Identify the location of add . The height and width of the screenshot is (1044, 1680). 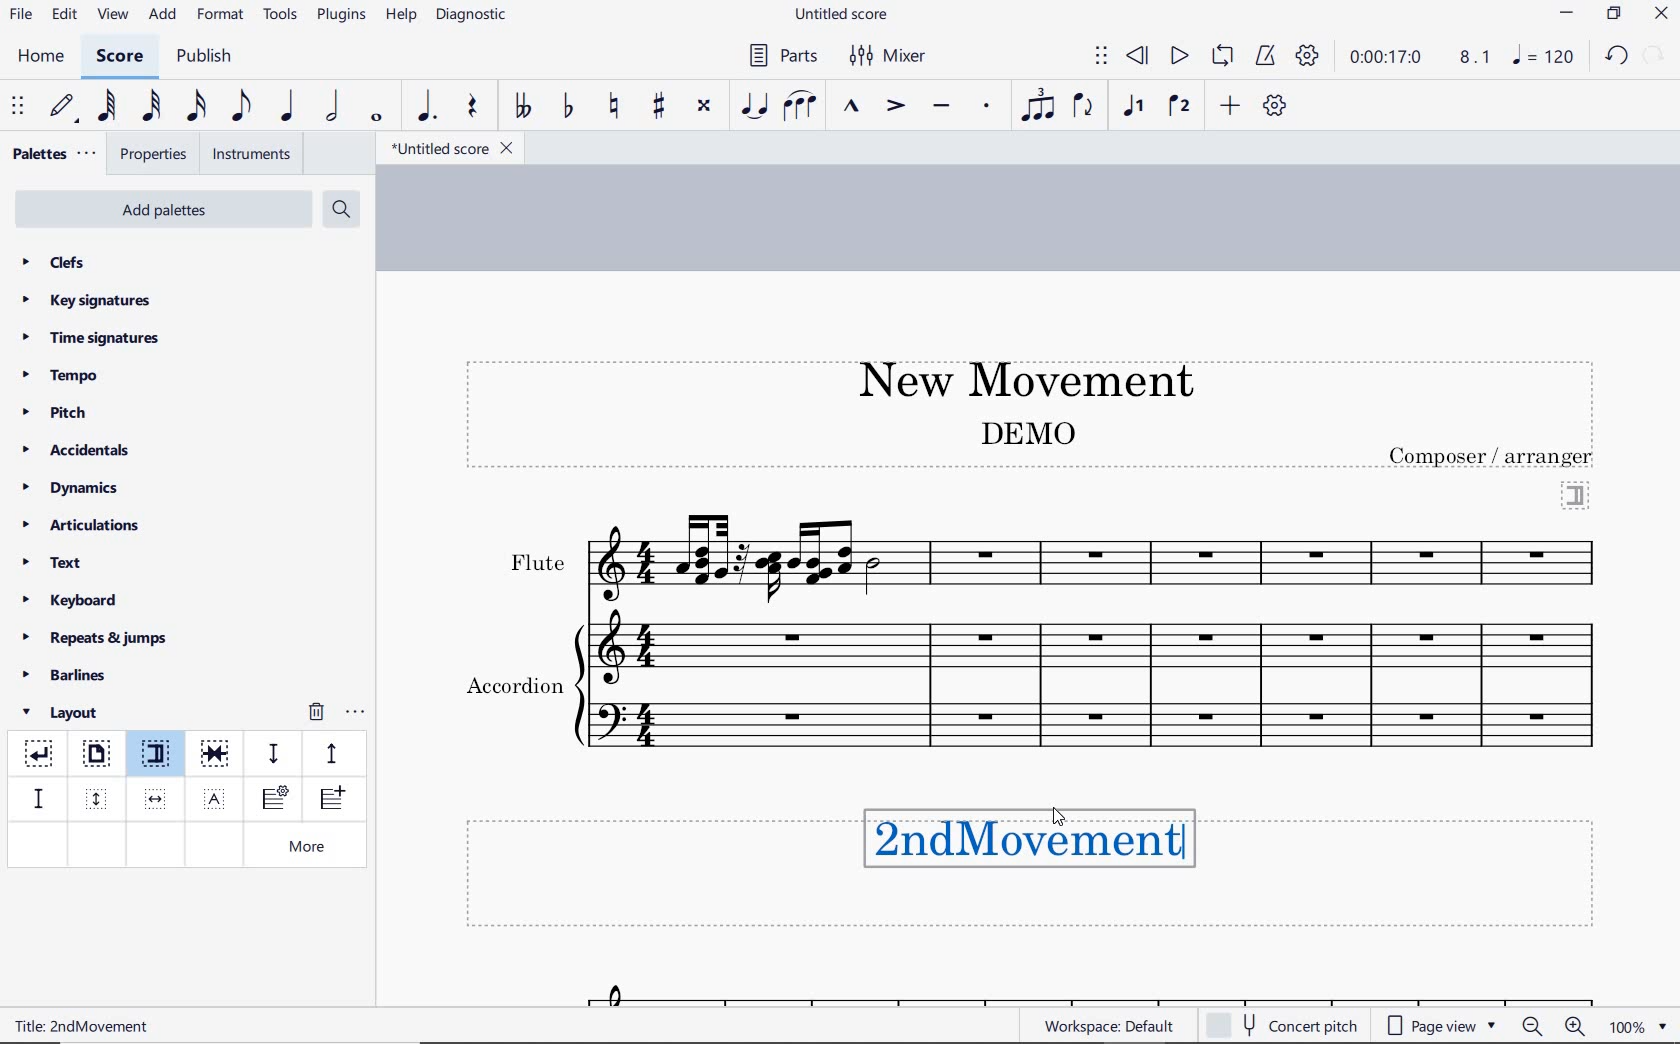
(165, 15).